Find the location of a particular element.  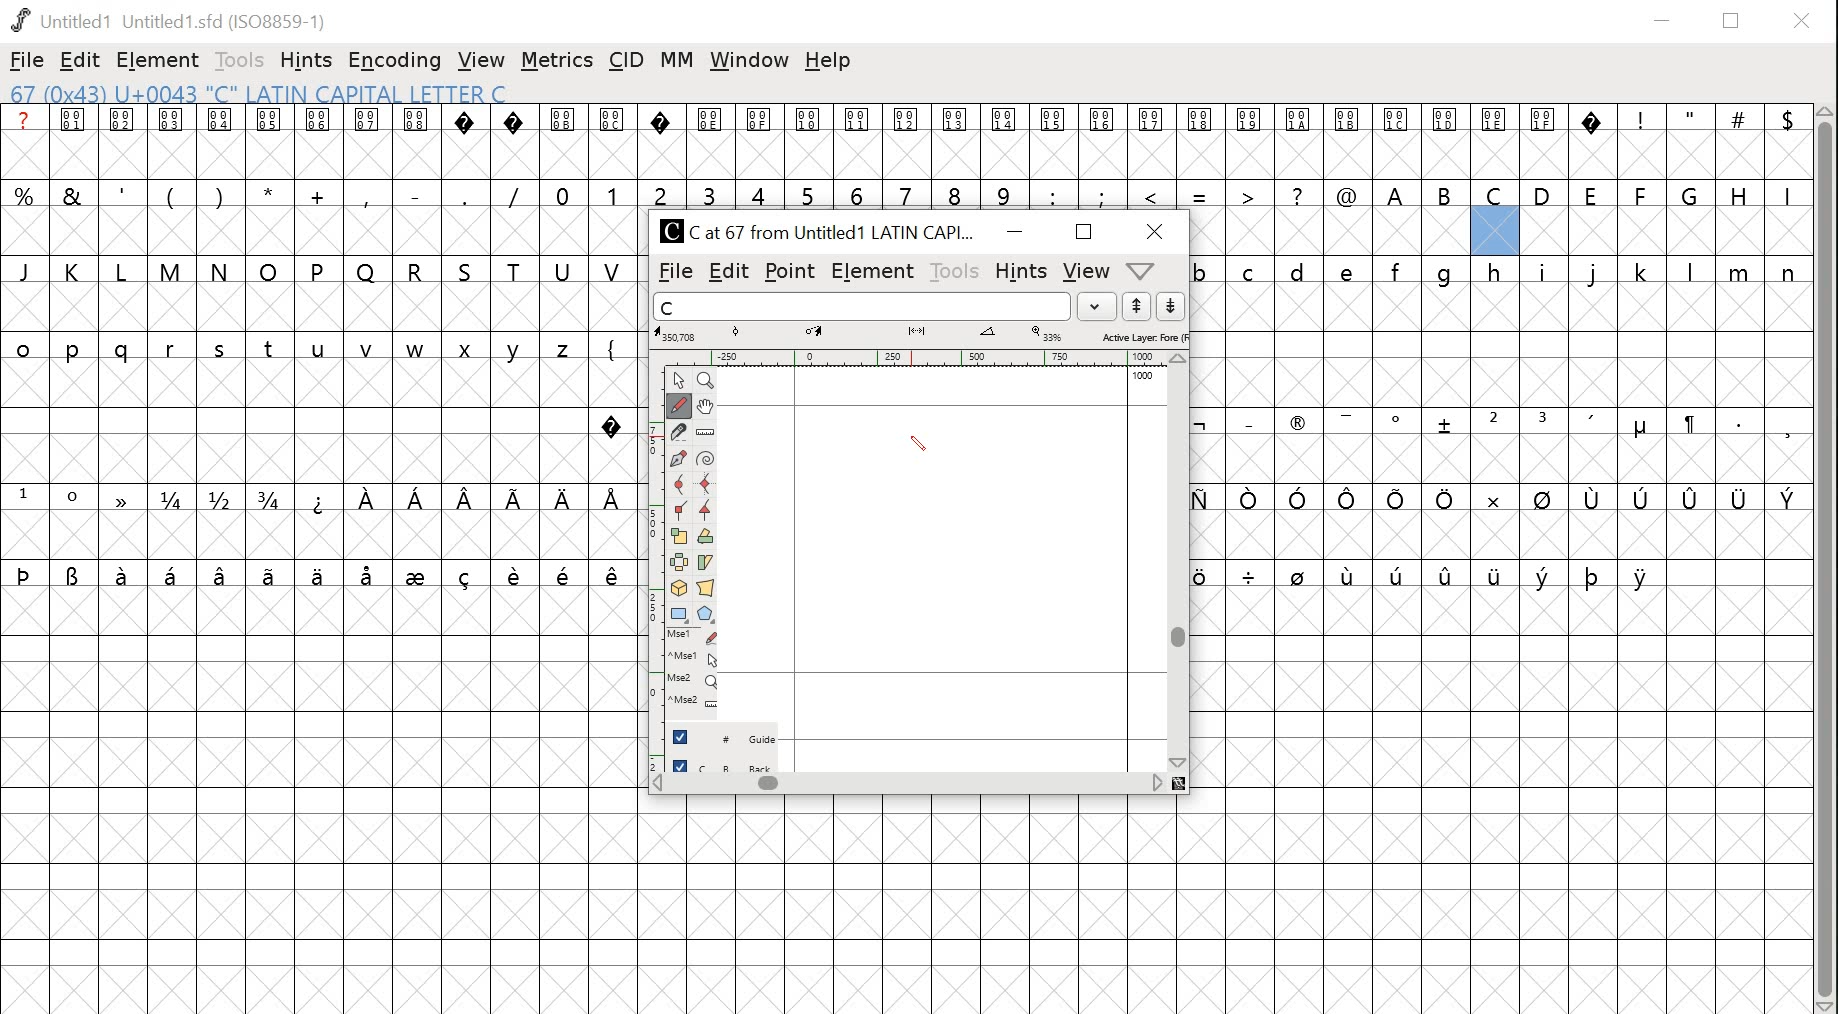

dropdown is located at coordinates (1143, 269).